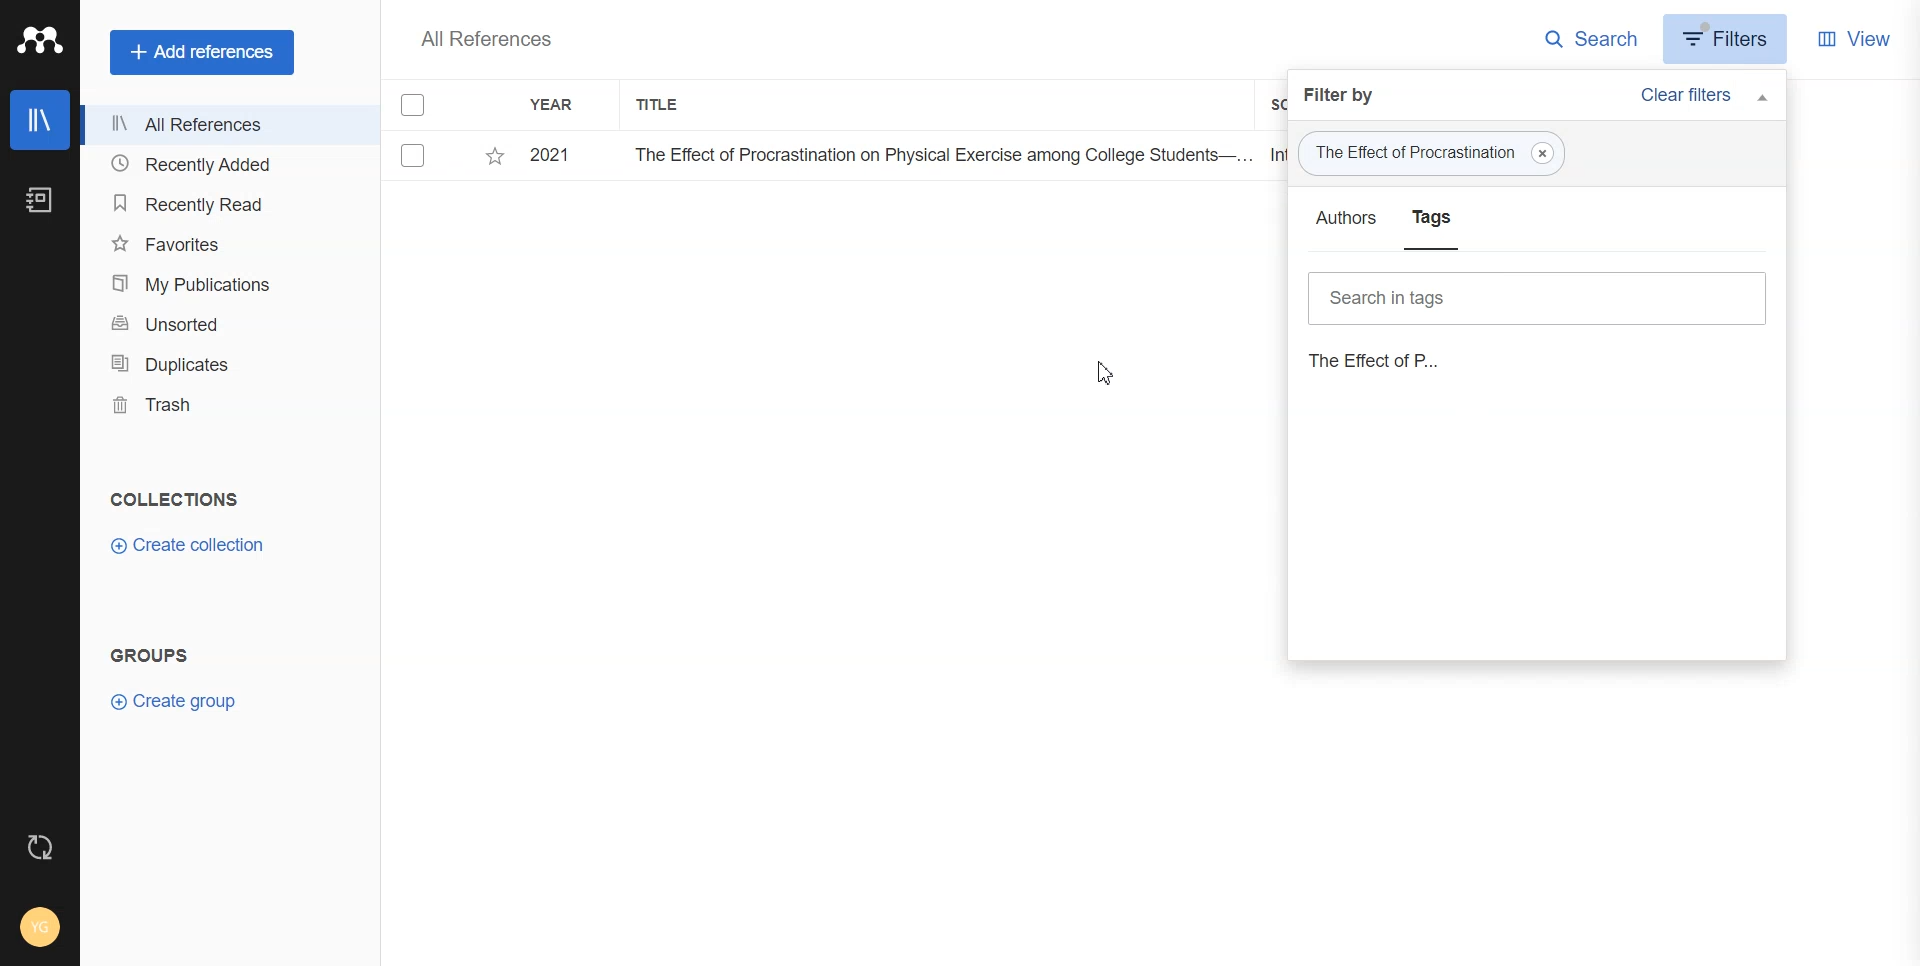  I want to click on All References, so click(214, 125).